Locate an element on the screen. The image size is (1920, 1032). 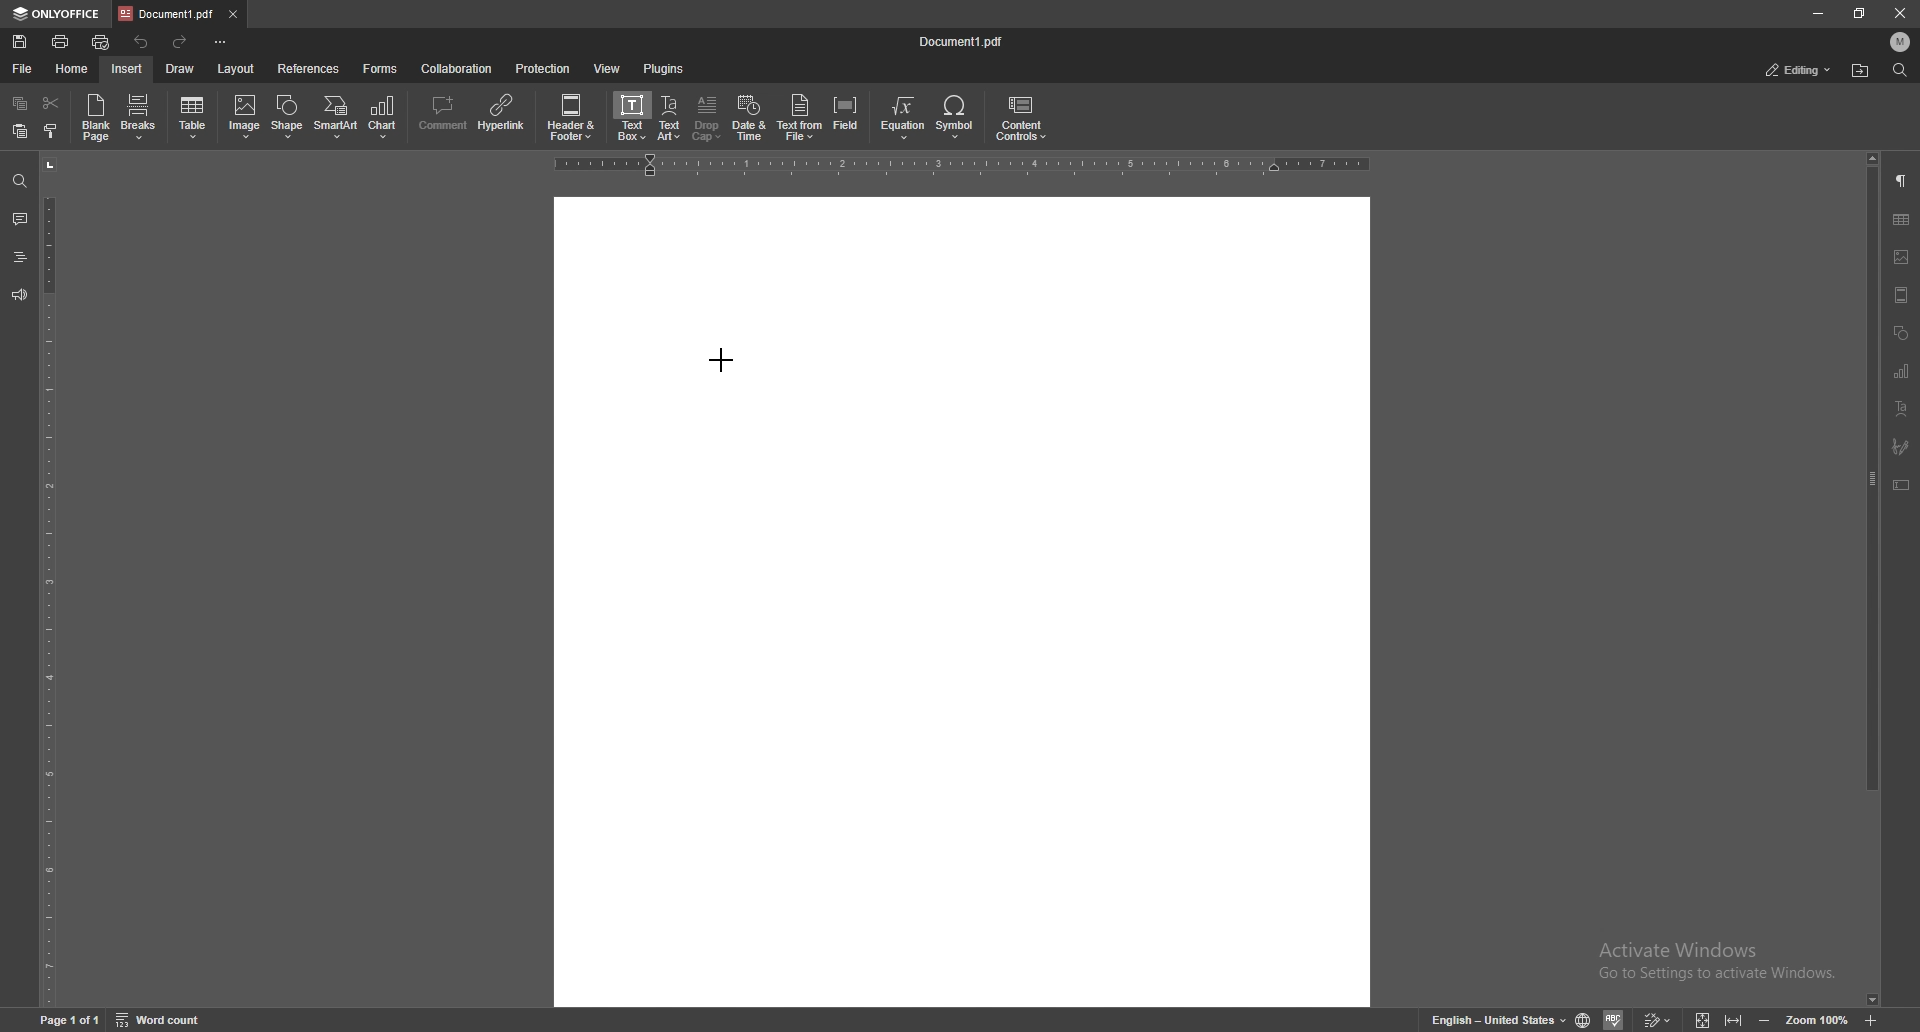
content controls is located at coordinates (1020, 119).